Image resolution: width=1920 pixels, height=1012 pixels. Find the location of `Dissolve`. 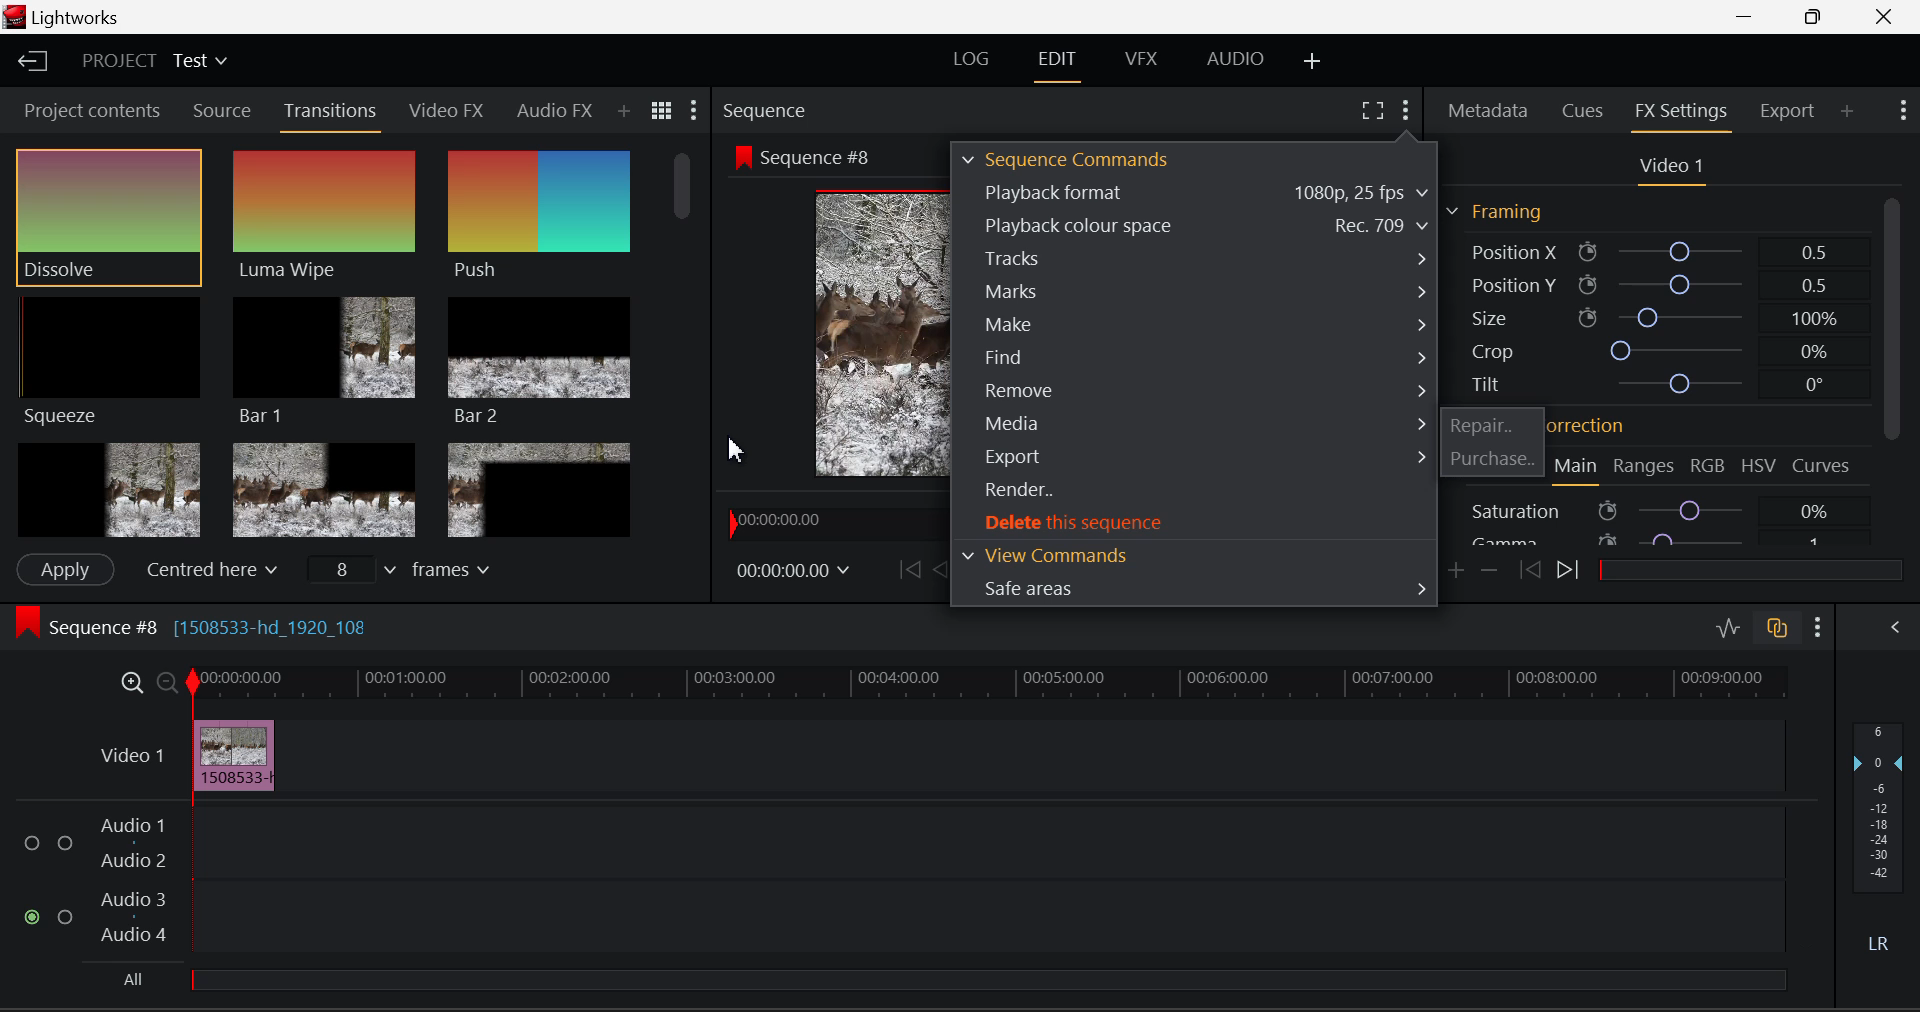

Dissolve is located at coordinates (108, 216).